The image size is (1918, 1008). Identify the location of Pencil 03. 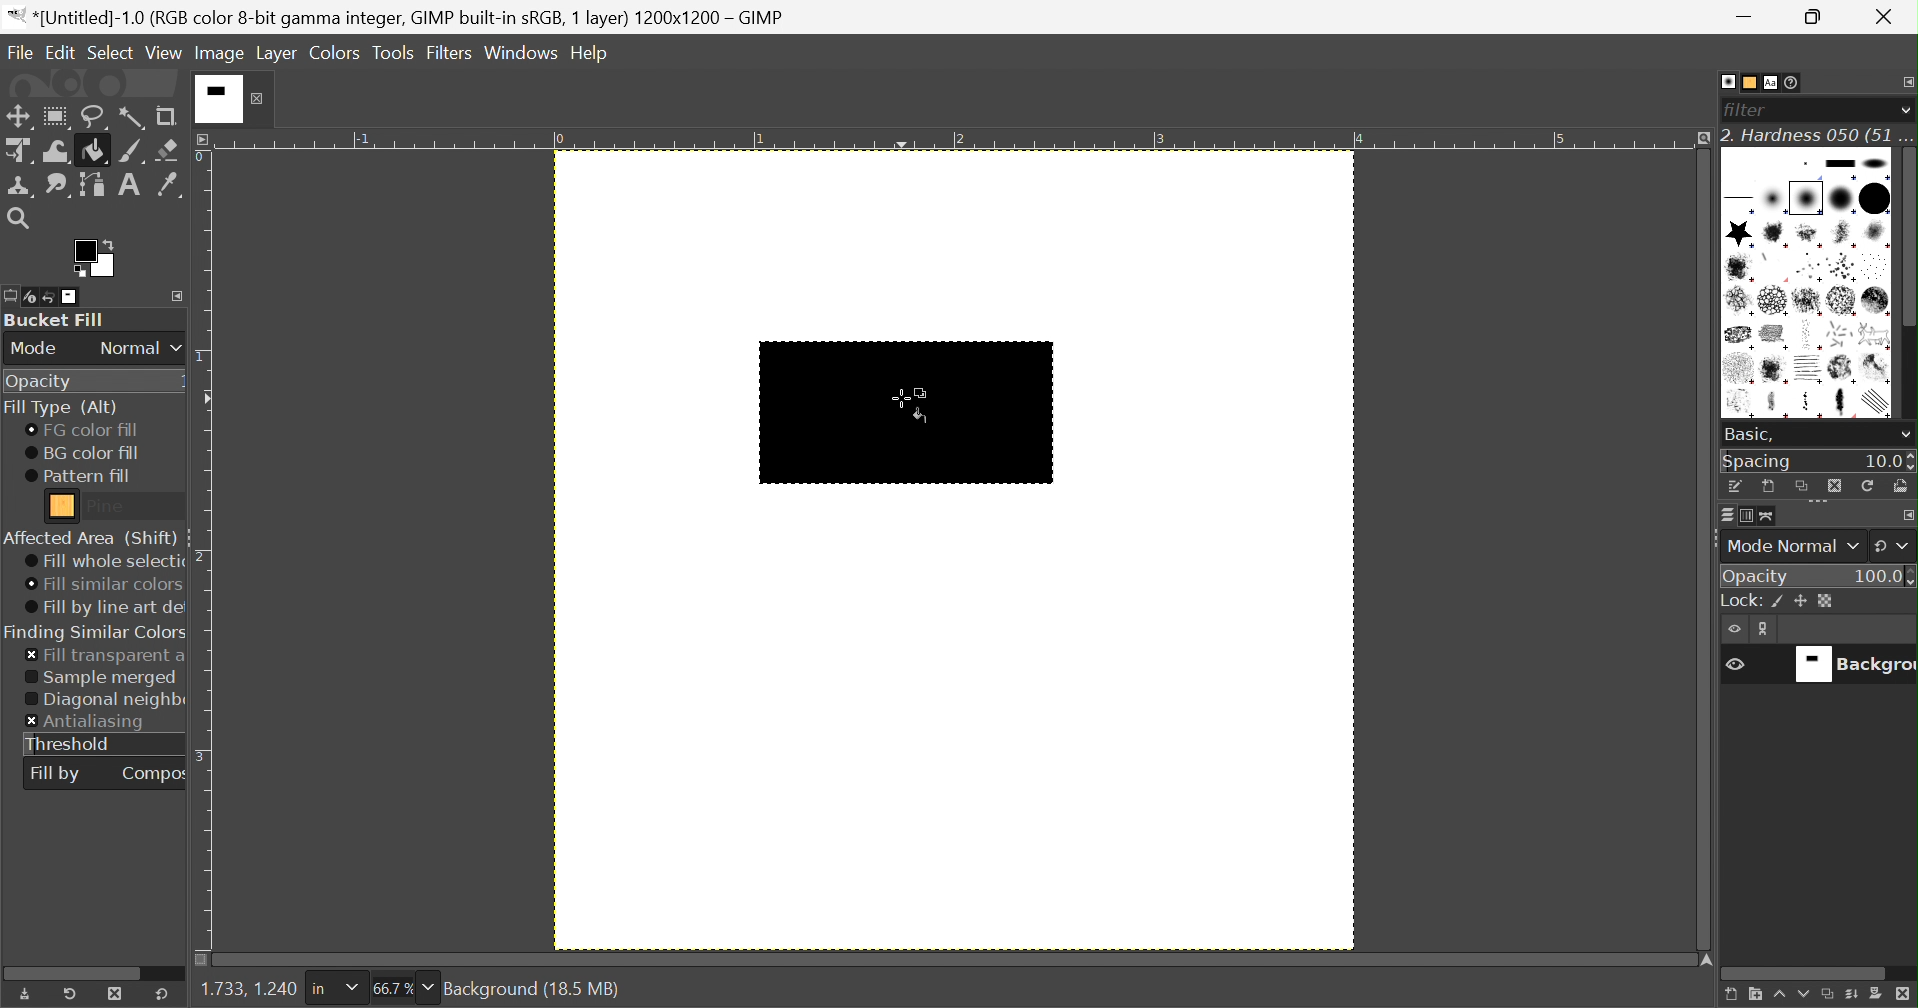
(1846, 404).